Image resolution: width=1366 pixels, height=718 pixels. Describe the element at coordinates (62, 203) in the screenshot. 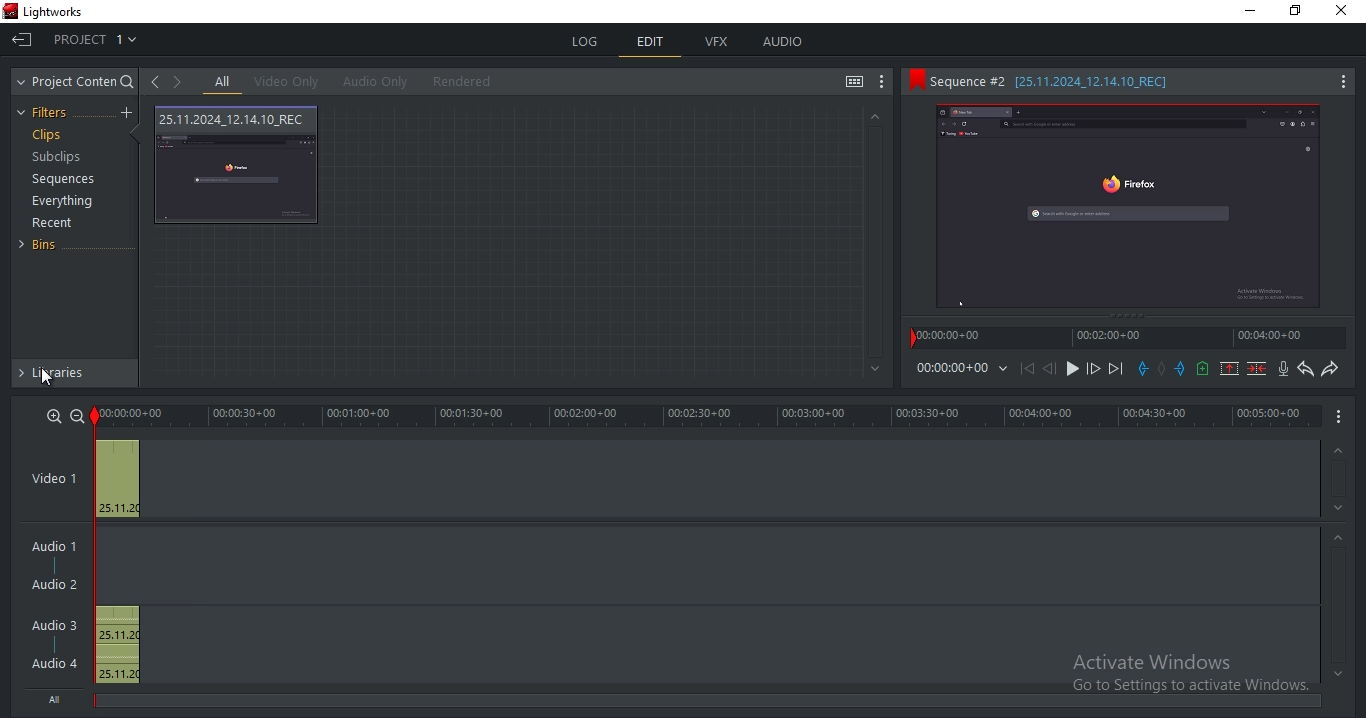

I see `everything` at that location.